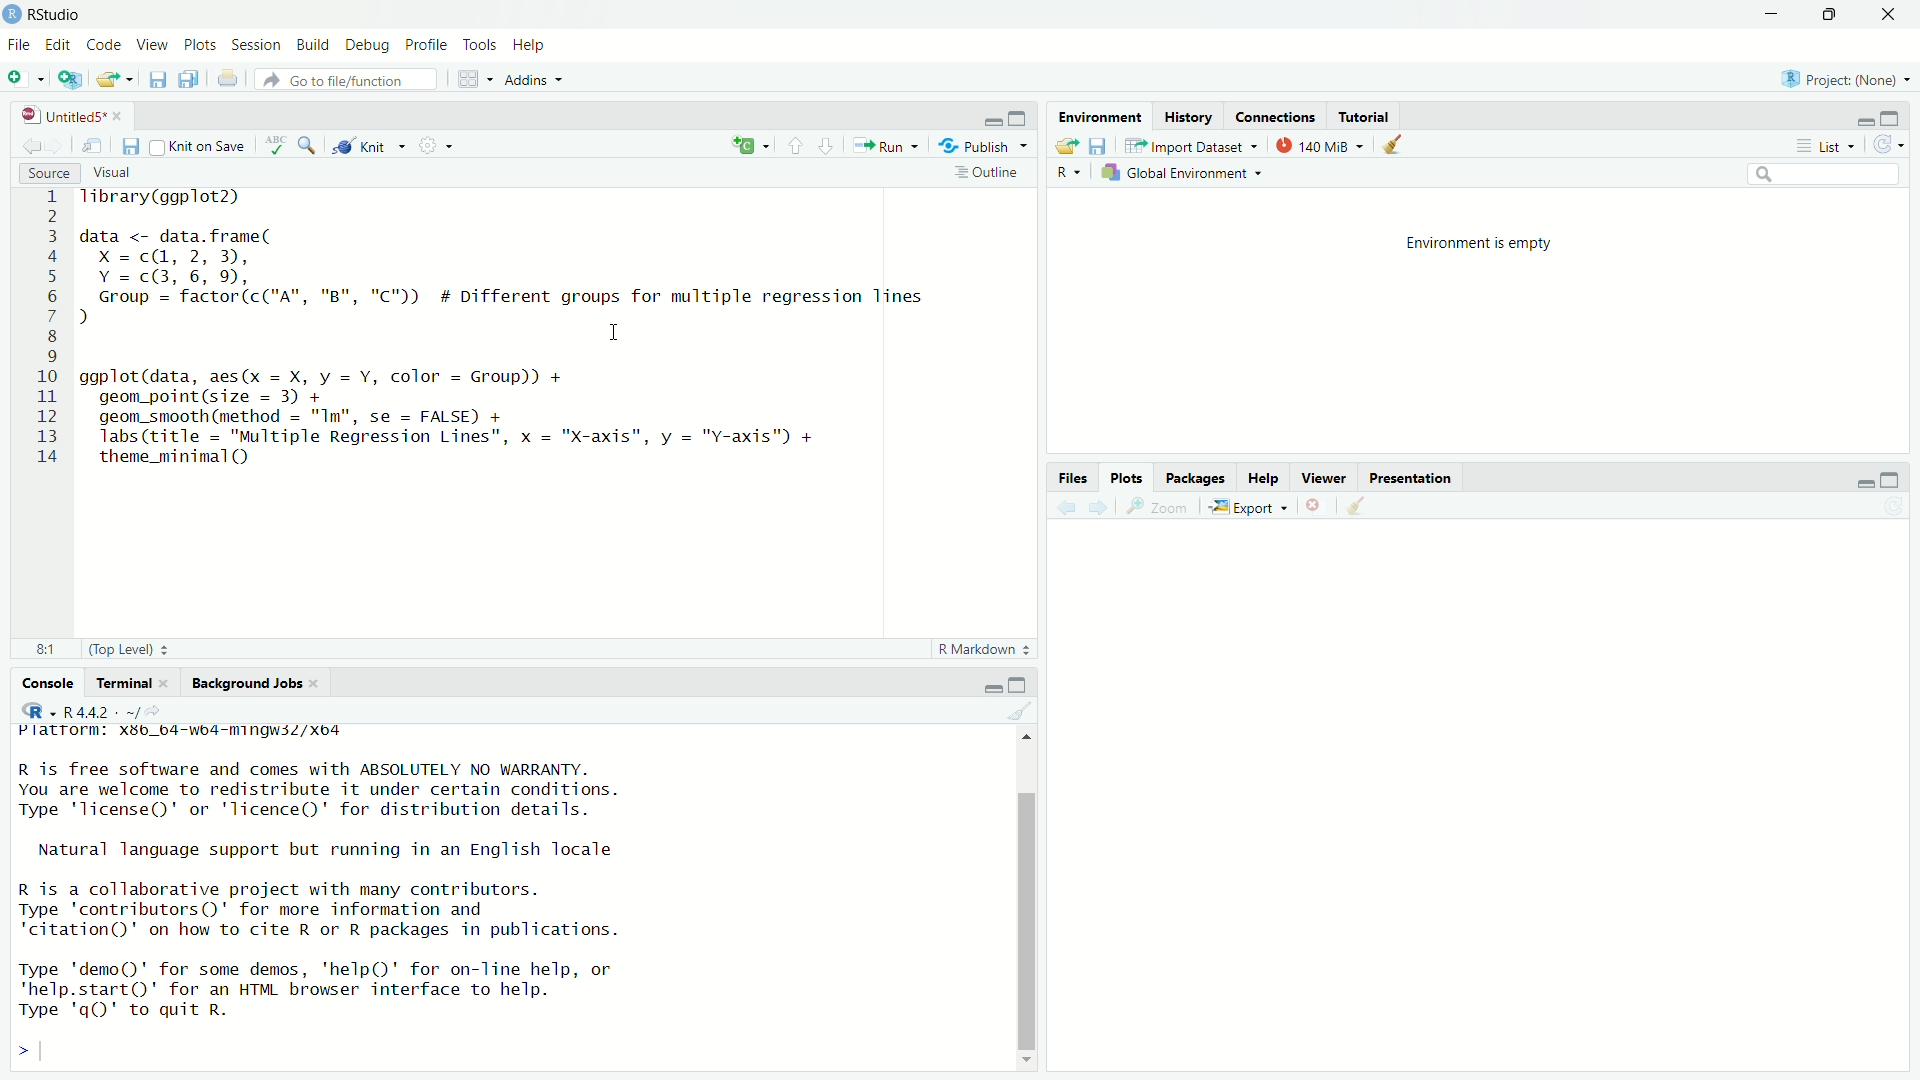  What do you see at coordinates (988, 118) in the screenshot?
I see `minimise` at bounding box center [988, 118].